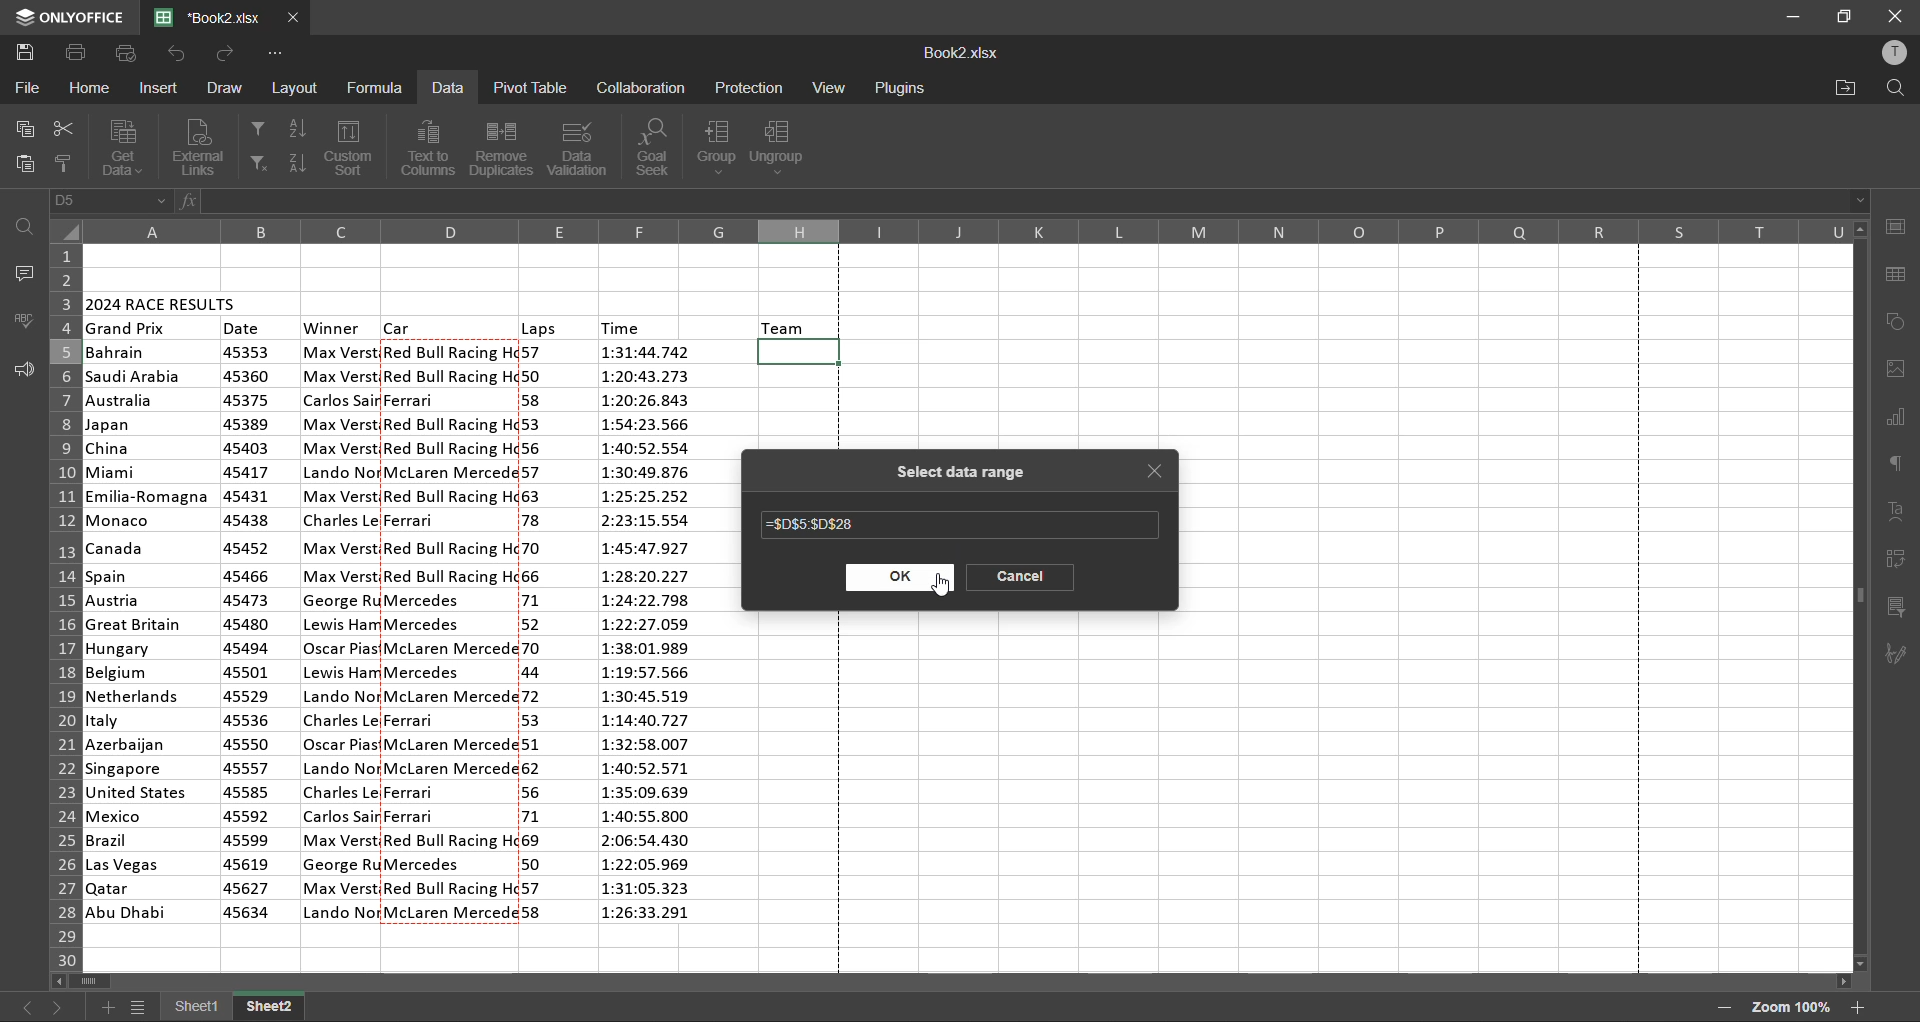  Describe the element at coordinates (1895, 226) in the screenshot. I see `cell settings` at that location.